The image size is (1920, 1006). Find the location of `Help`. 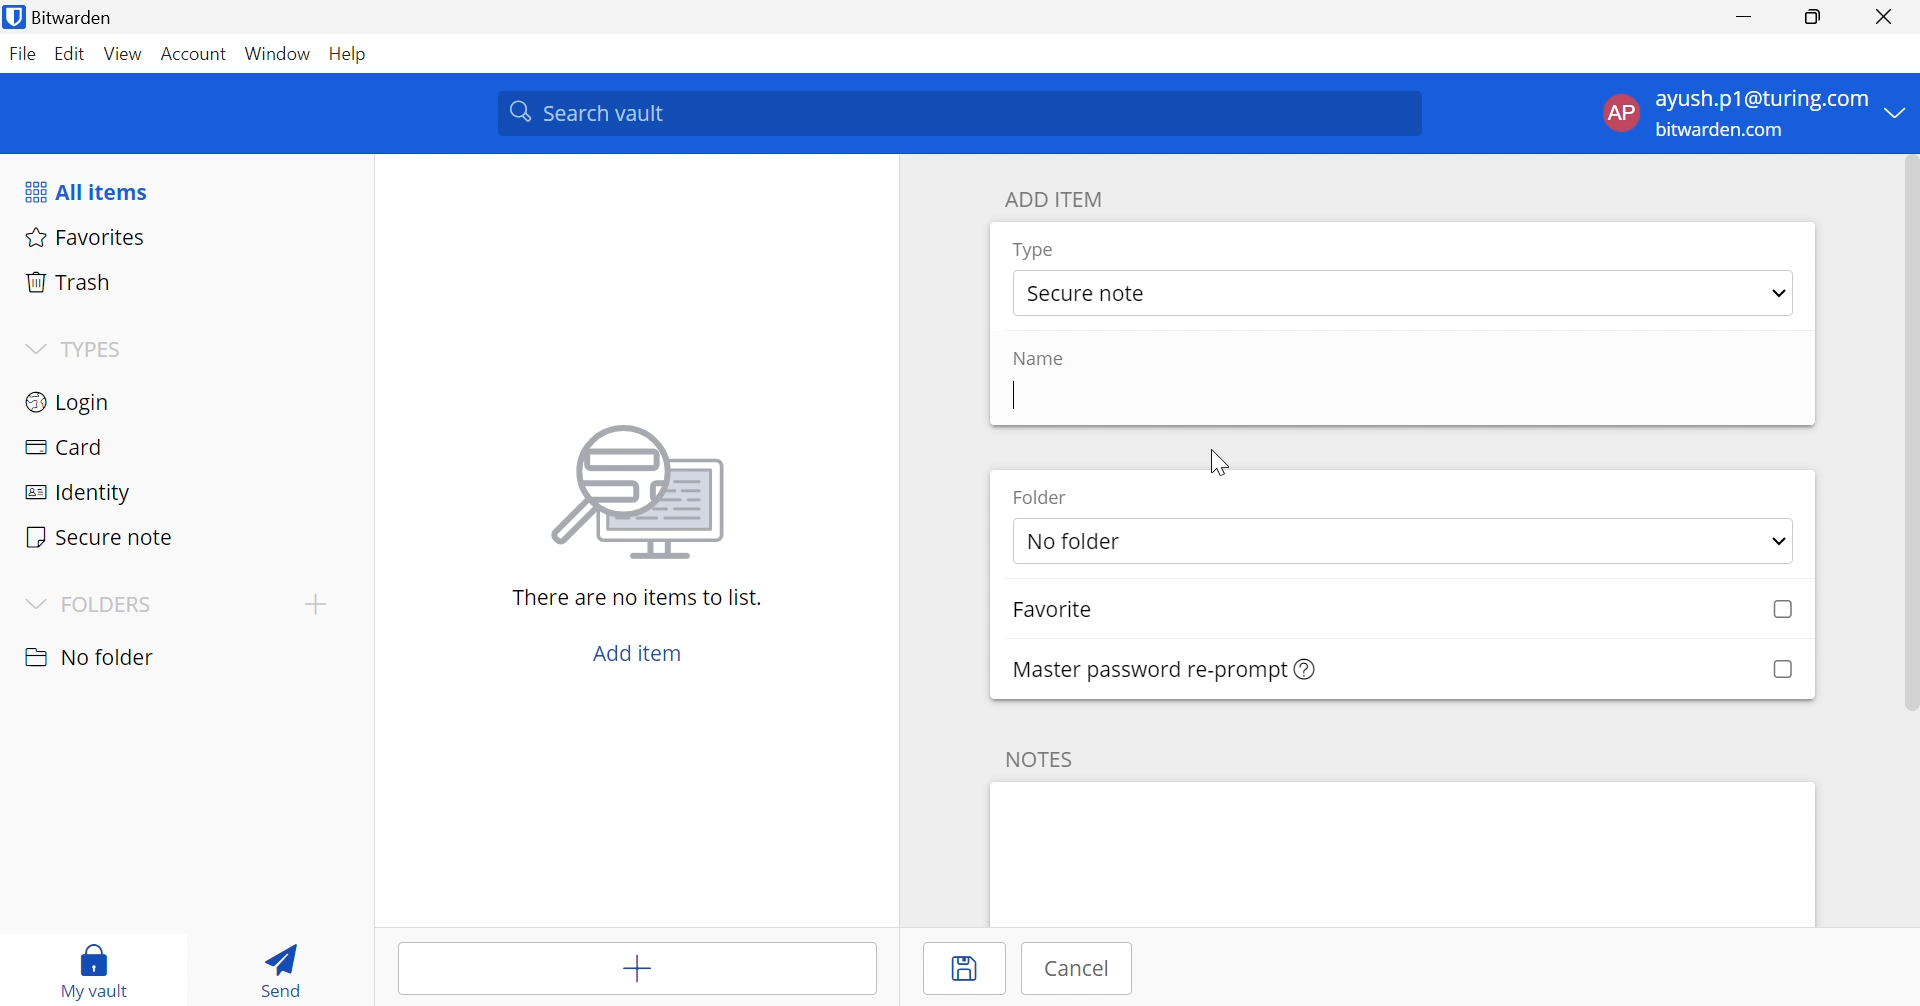

Help is located at coordinates (357, 55).